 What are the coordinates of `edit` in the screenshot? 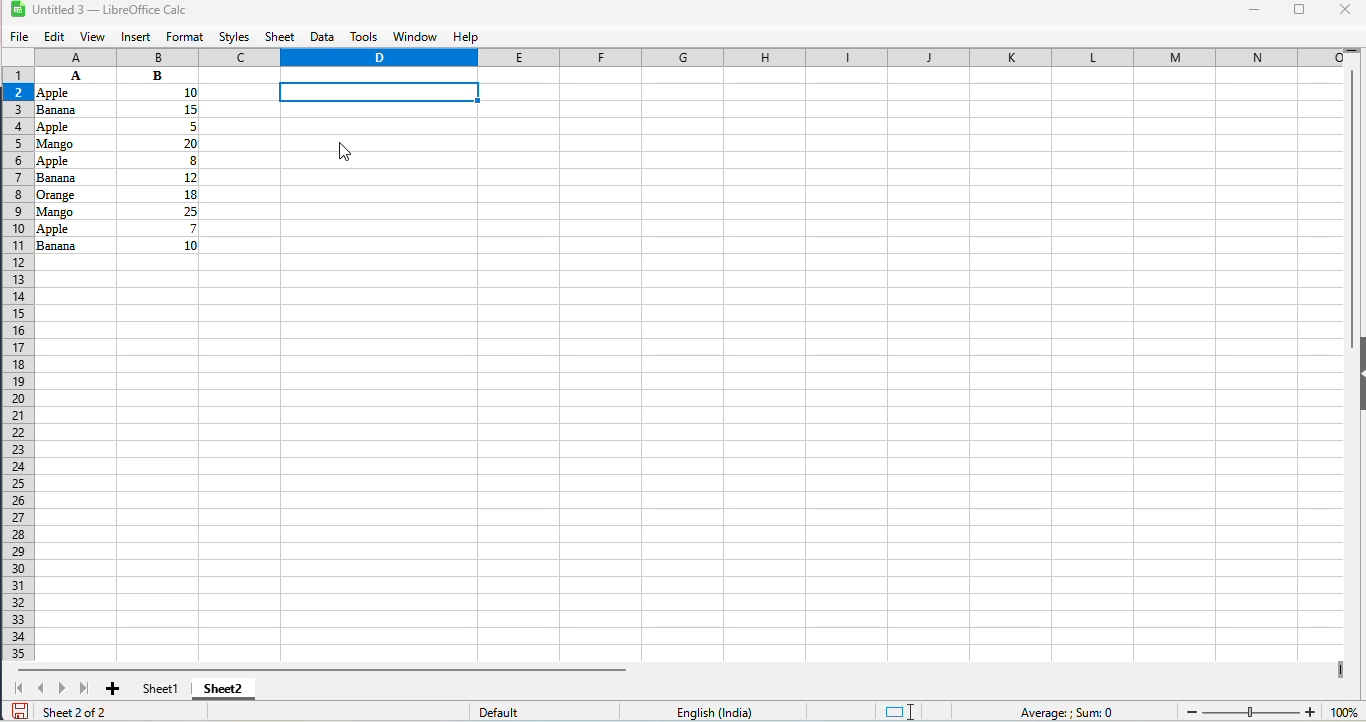 It's located at (55, 37).